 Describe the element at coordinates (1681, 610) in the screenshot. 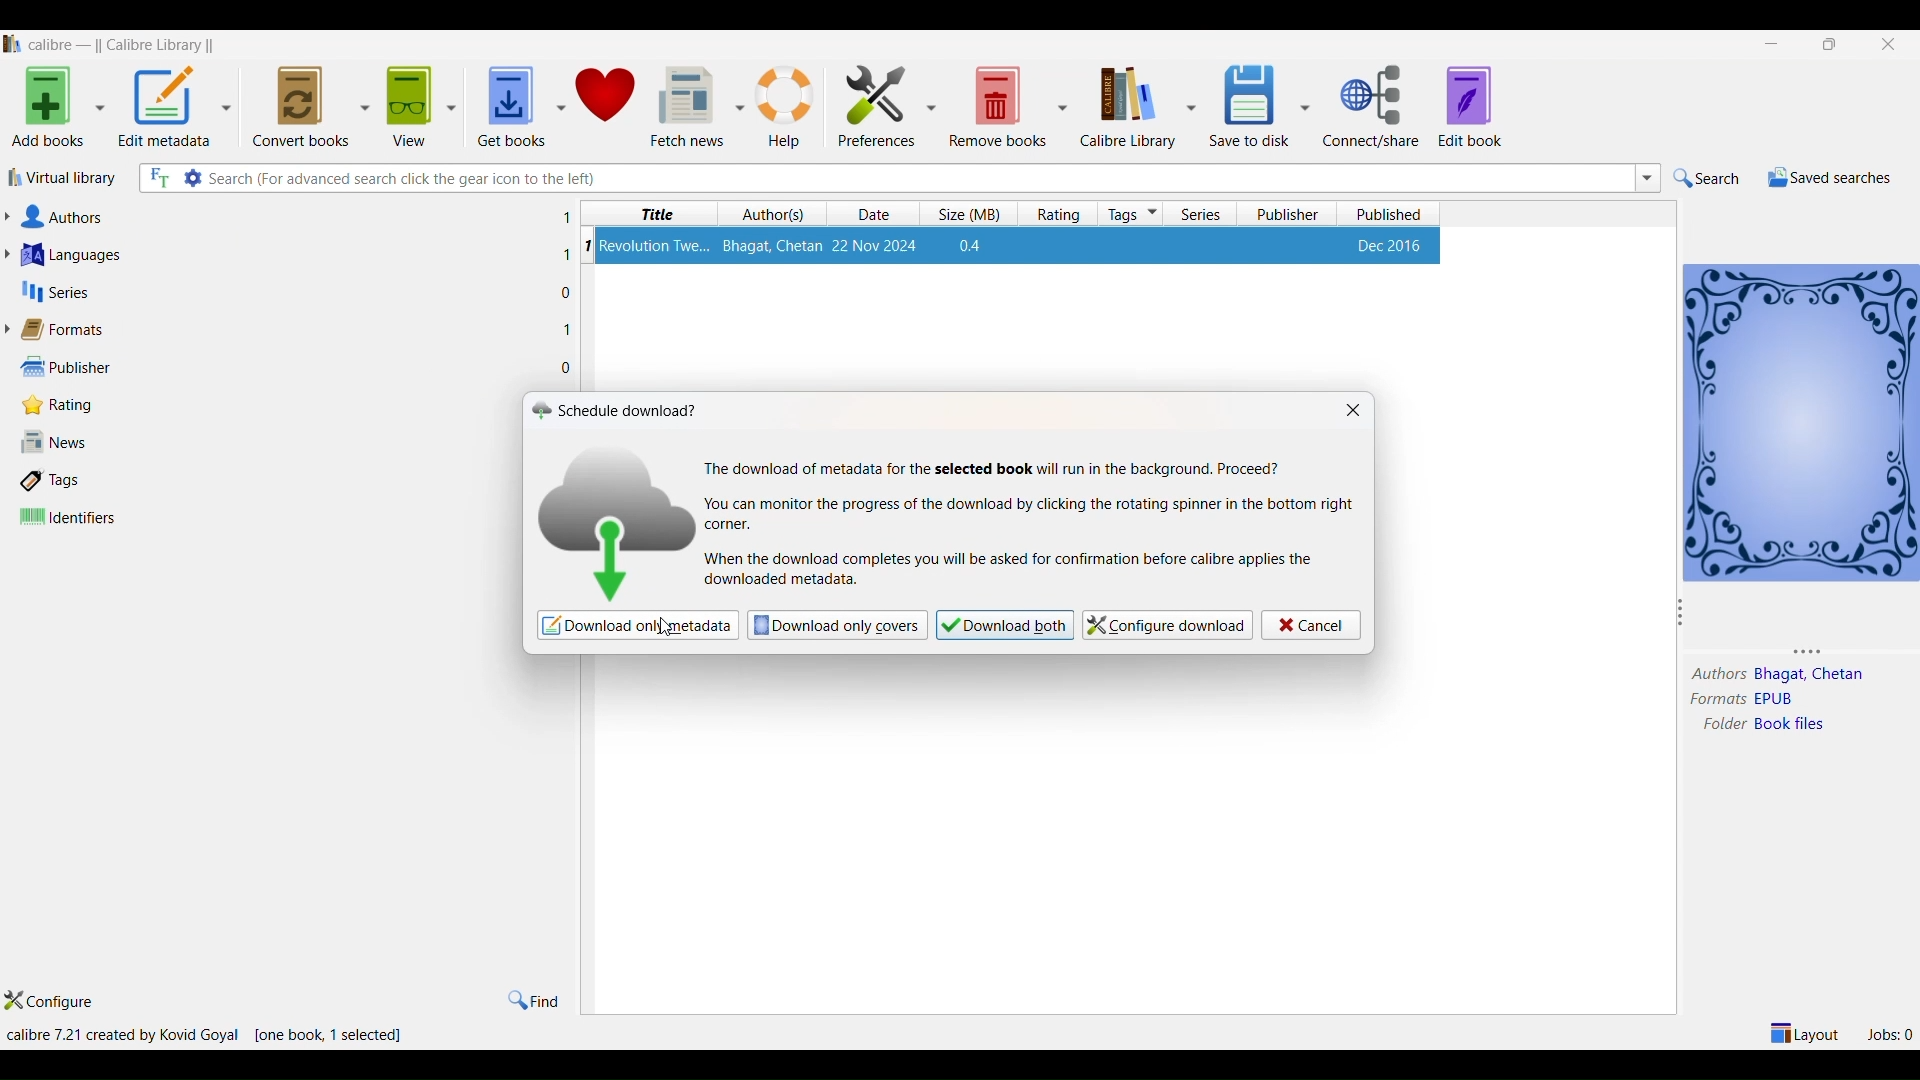

I see `resize` at that location.